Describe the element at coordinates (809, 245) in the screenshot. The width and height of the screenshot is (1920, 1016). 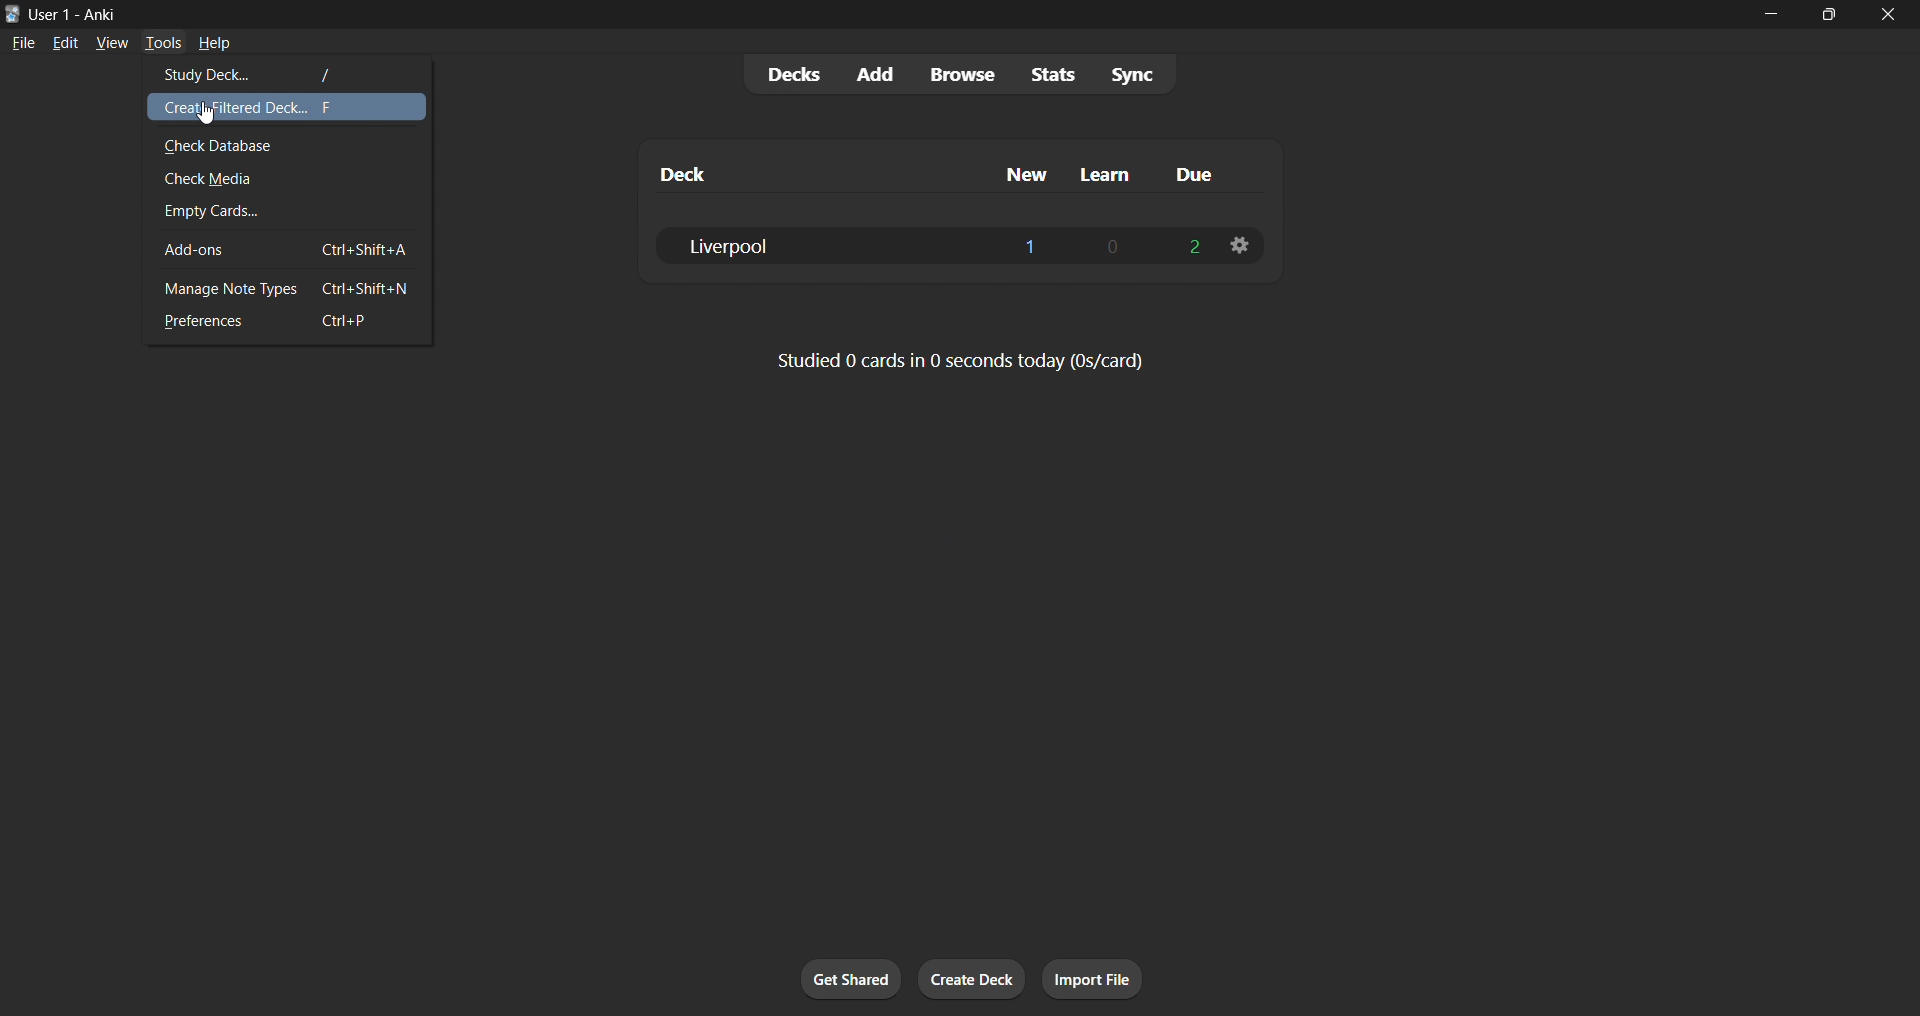
I see `liverpool deck data` at that location.